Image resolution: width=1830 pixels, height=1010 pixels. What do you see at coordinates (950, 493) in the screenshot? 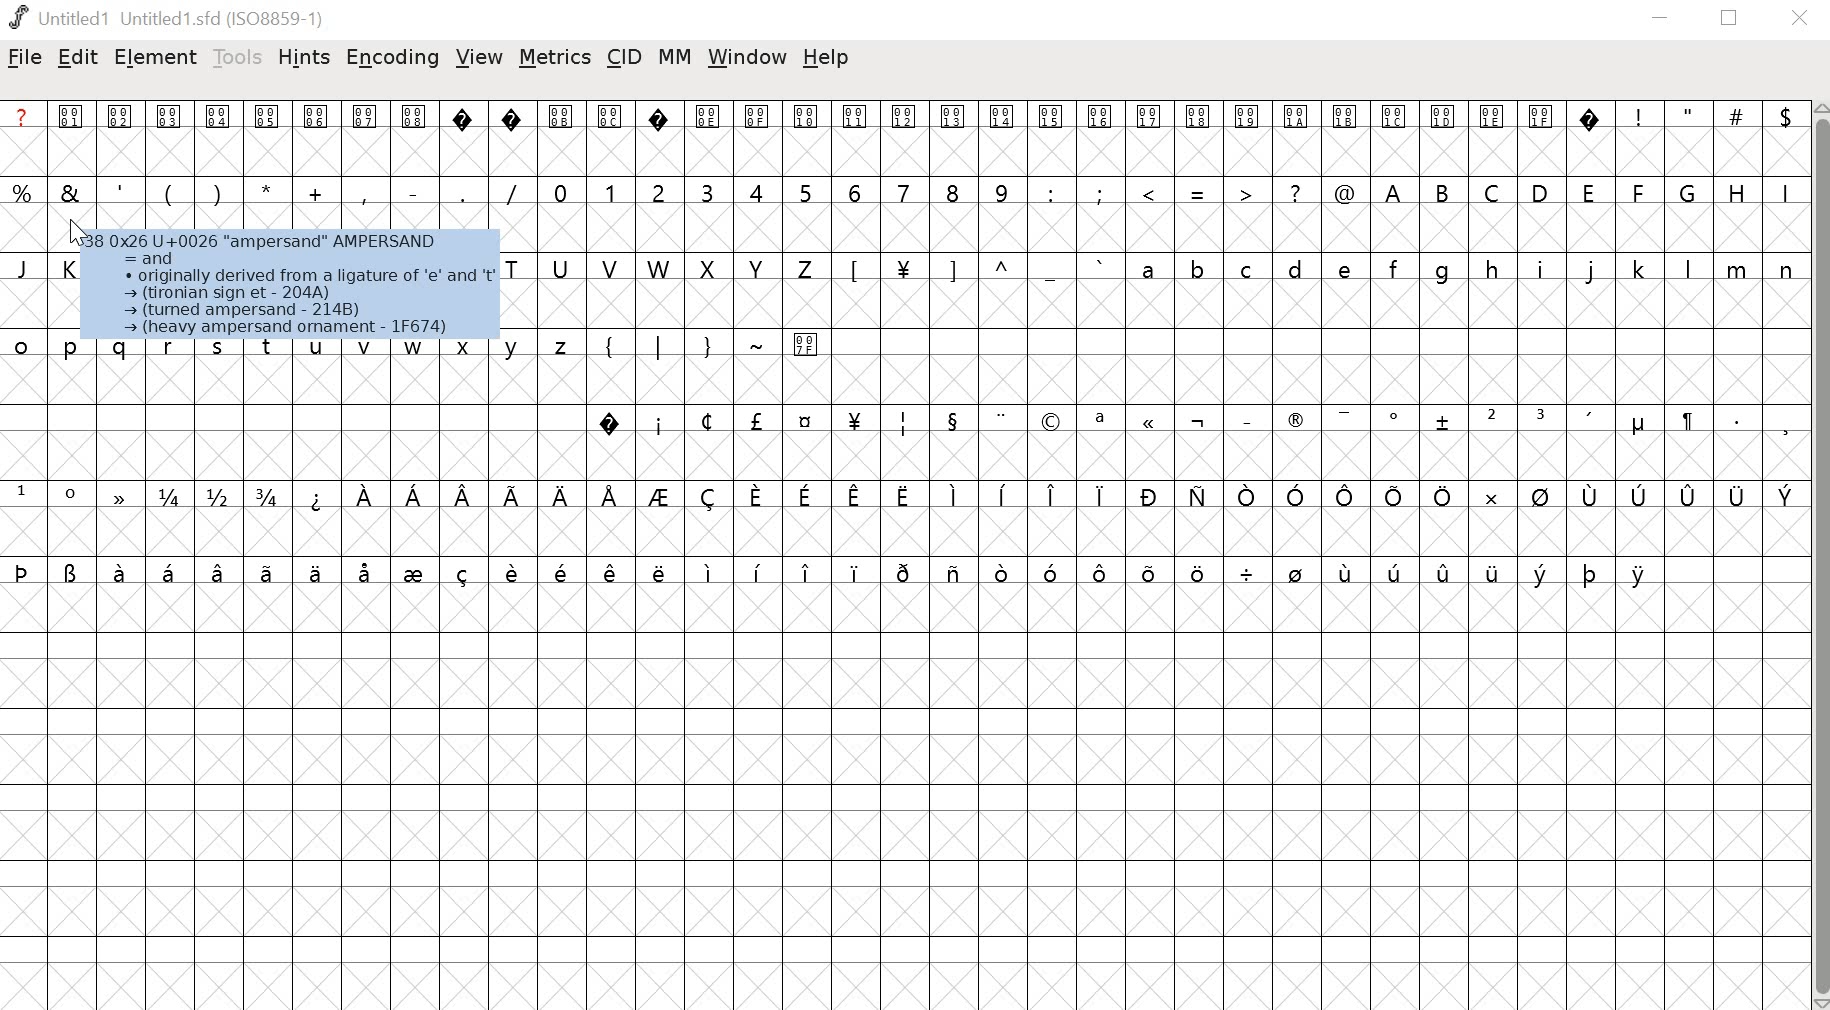
I see `symbol` at bounding box center [950, 493].